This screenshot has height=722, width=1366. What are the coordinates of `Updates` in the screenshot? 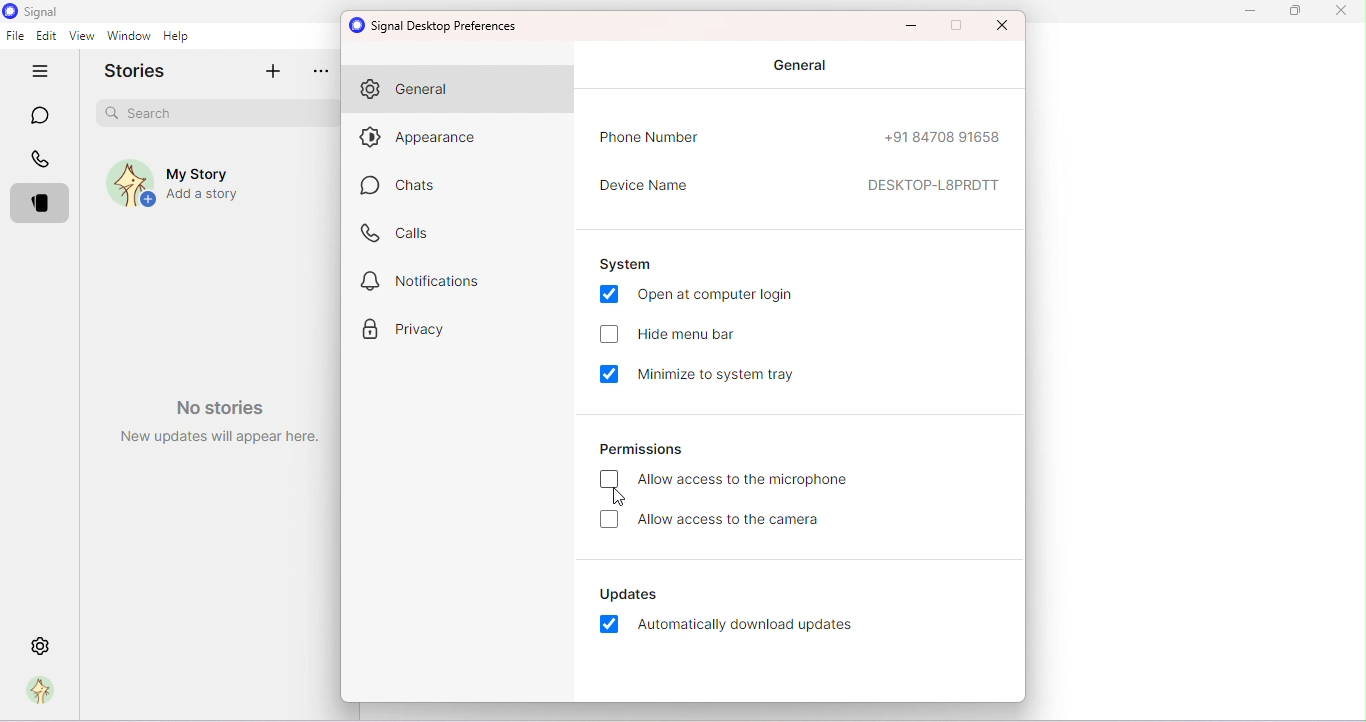 It's located at (637, 591).